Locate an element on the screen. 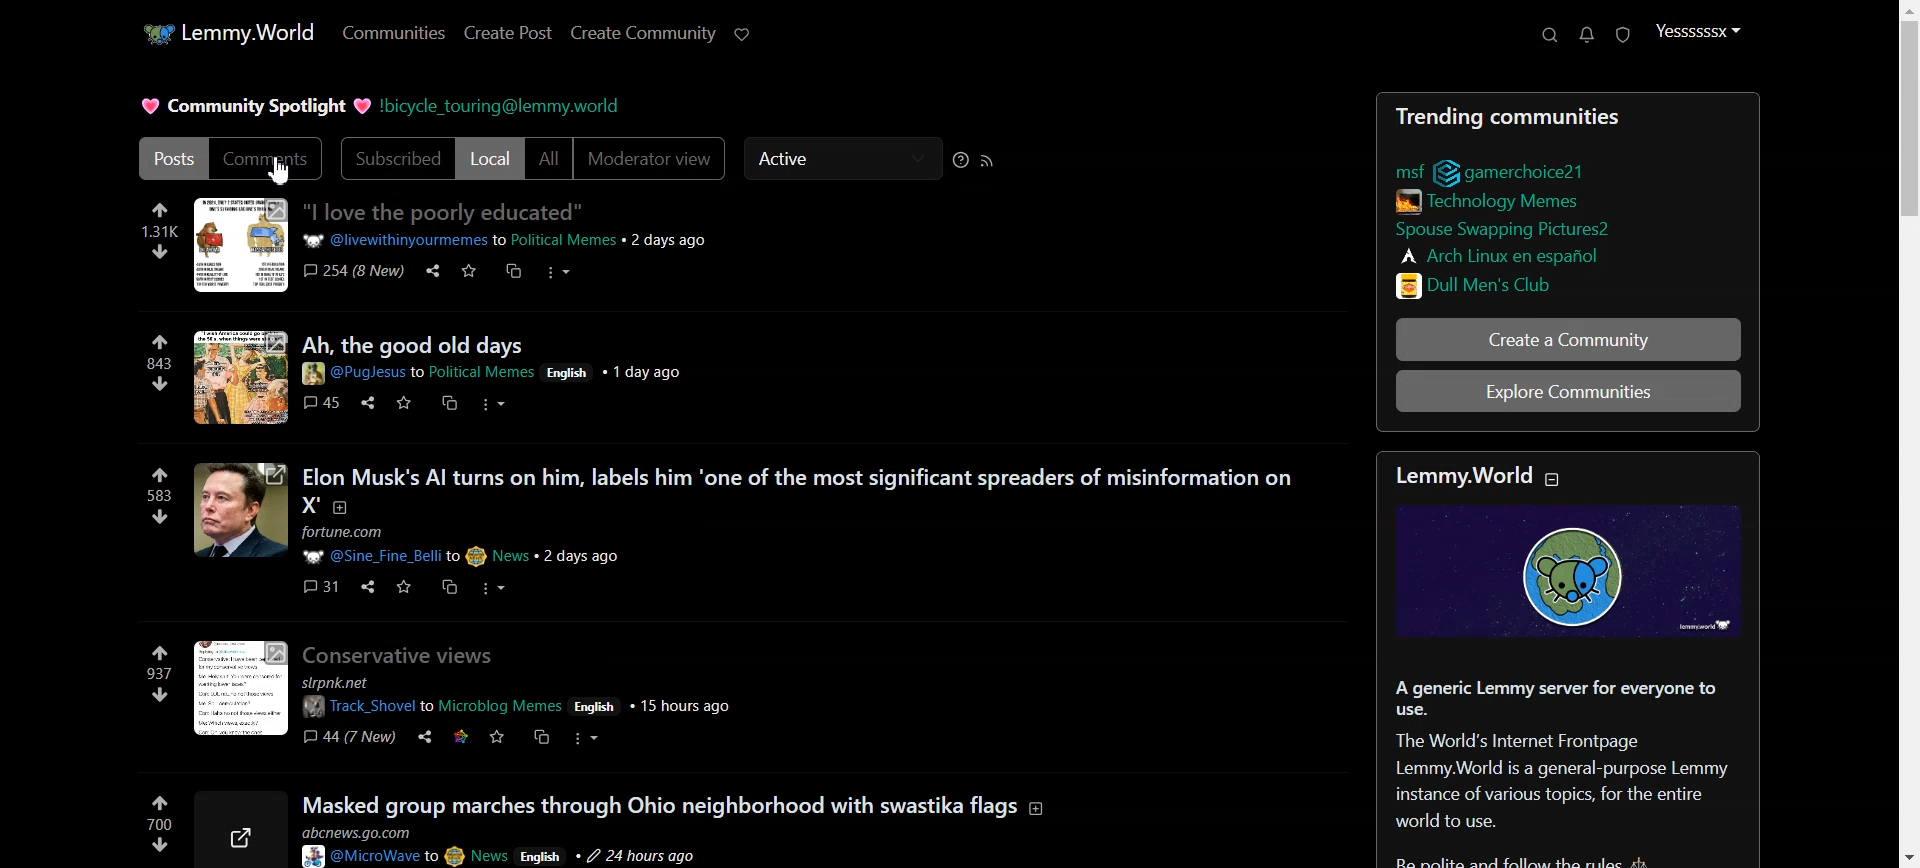 The height and width of the screenshot is (868, 1920). RSS is located at coordinates (988, 160).